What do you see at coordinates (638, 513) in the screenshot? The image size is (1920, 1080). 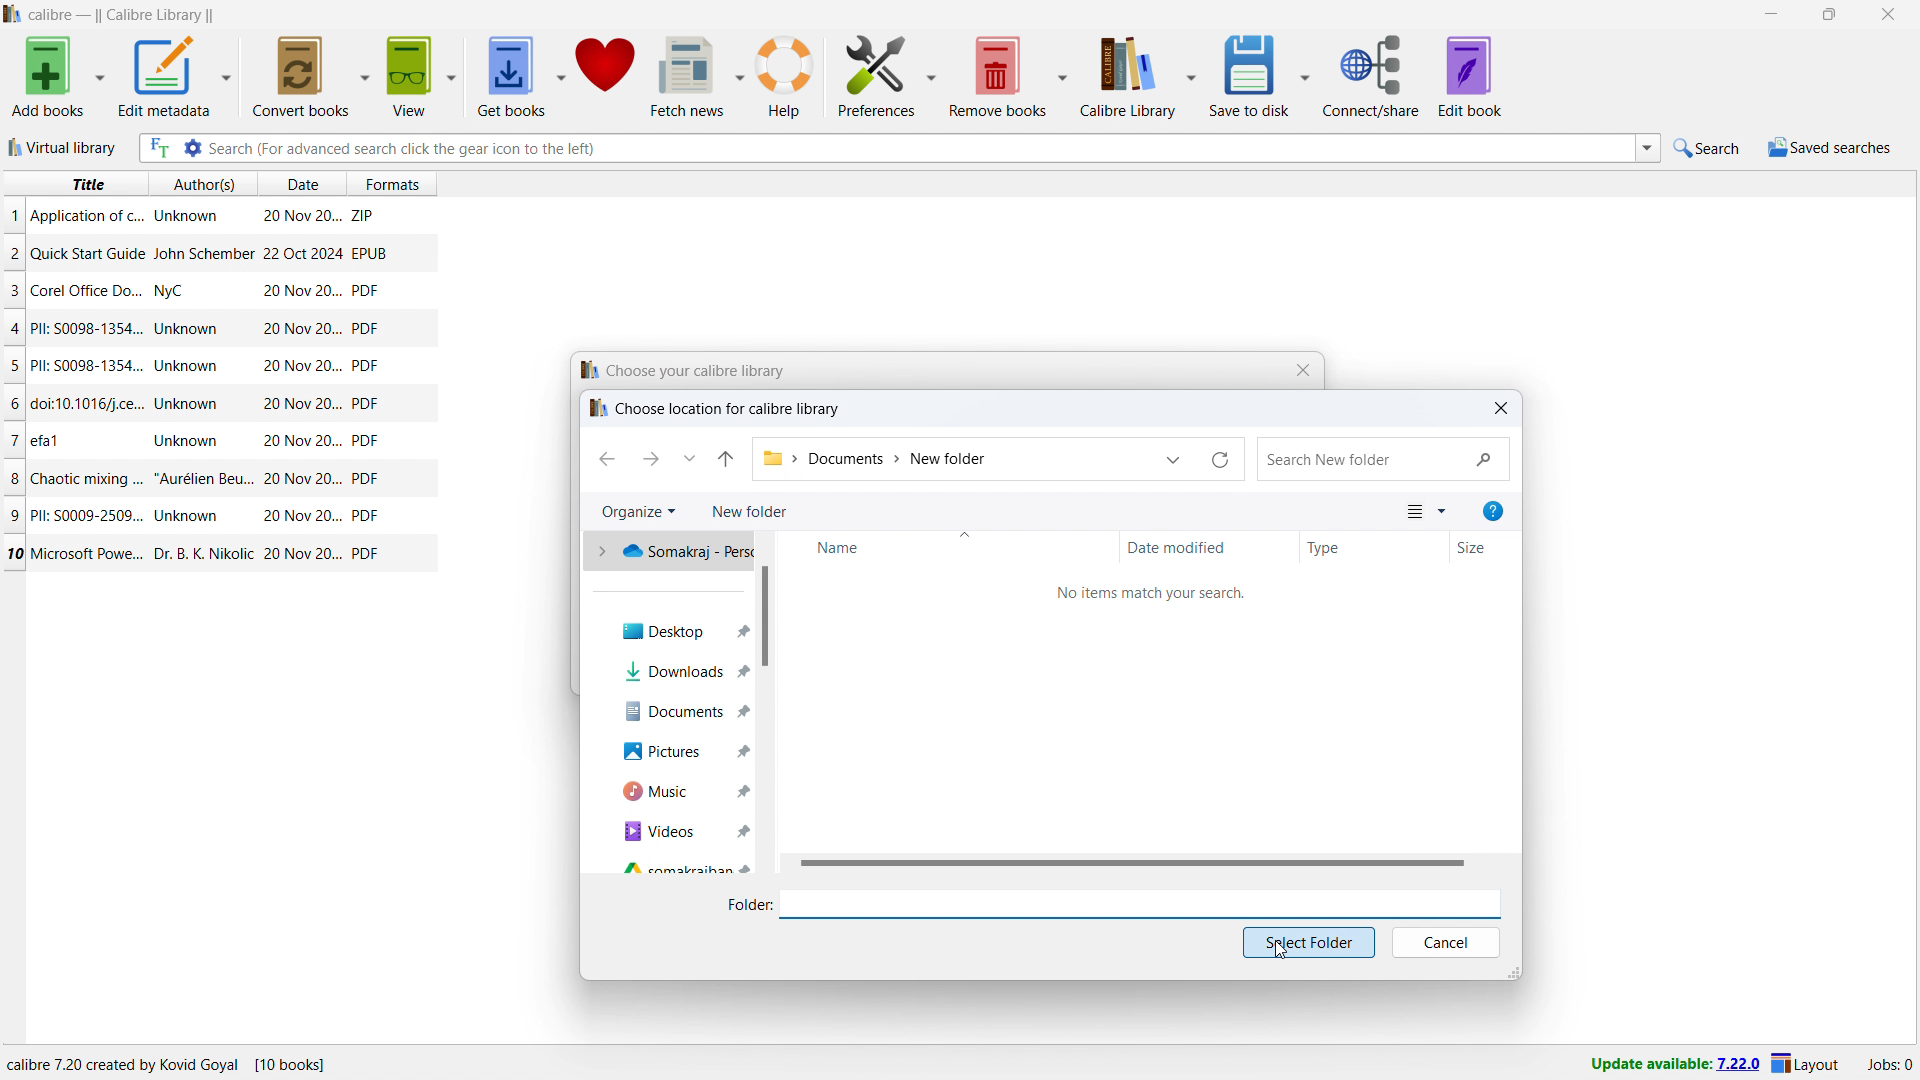 I see `organize` at bounding box center [638, 513].